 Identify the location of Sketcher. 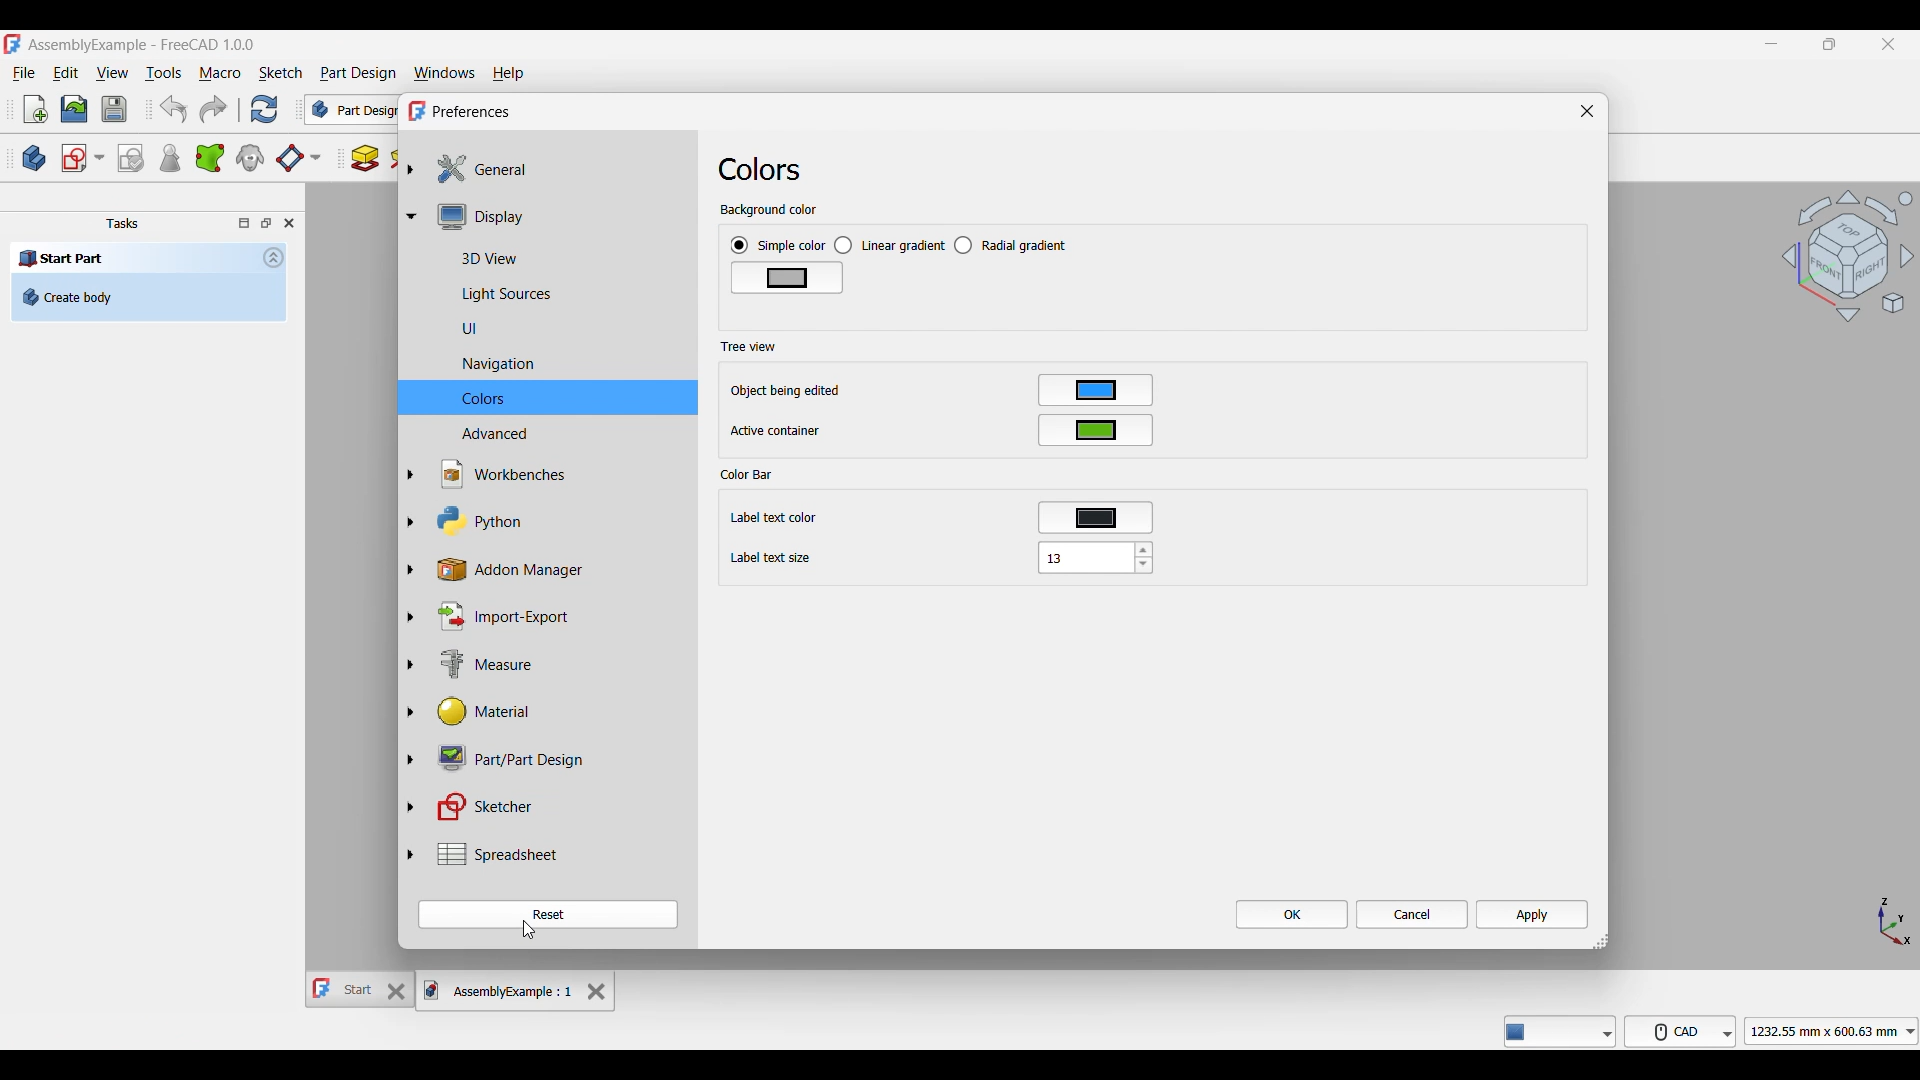
(476, 807).